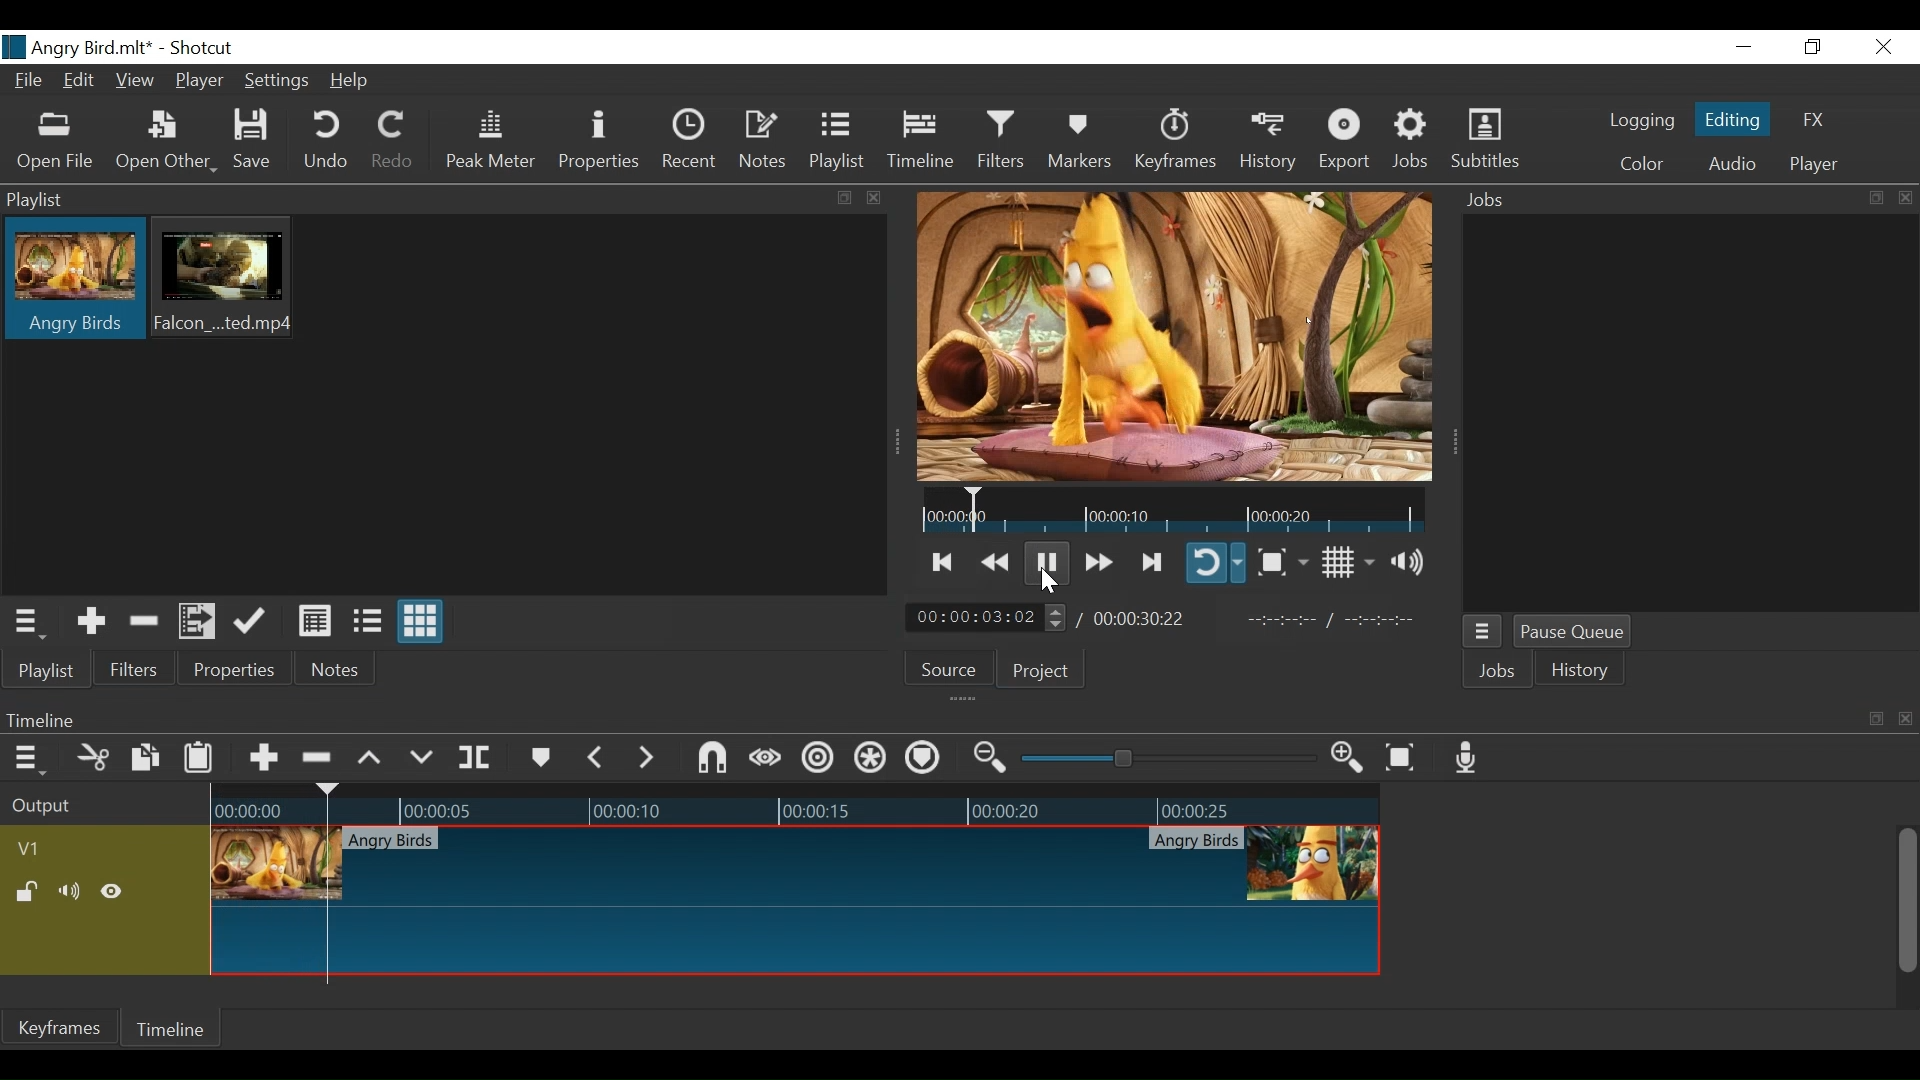  What do you see at coordinates (33, 82) in the screenshot?
I see `File` at bounding box center [33, 82].